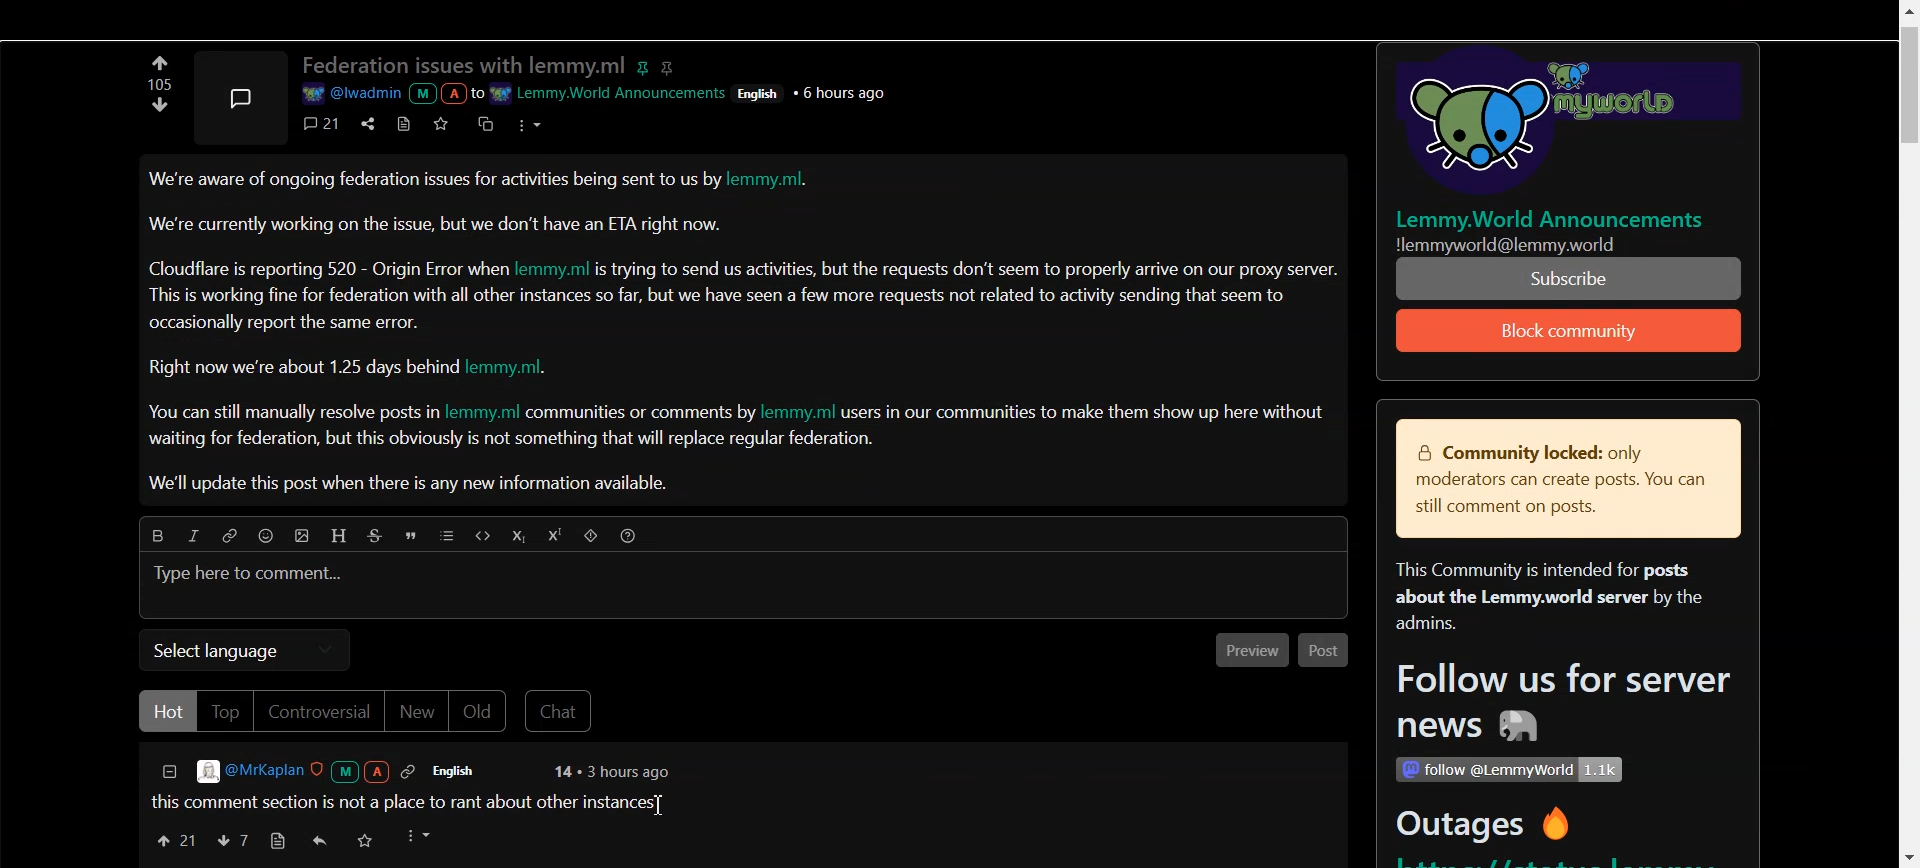  Describe the element at coordinates (527, 123) in the screenshot. I see `options` at that location.